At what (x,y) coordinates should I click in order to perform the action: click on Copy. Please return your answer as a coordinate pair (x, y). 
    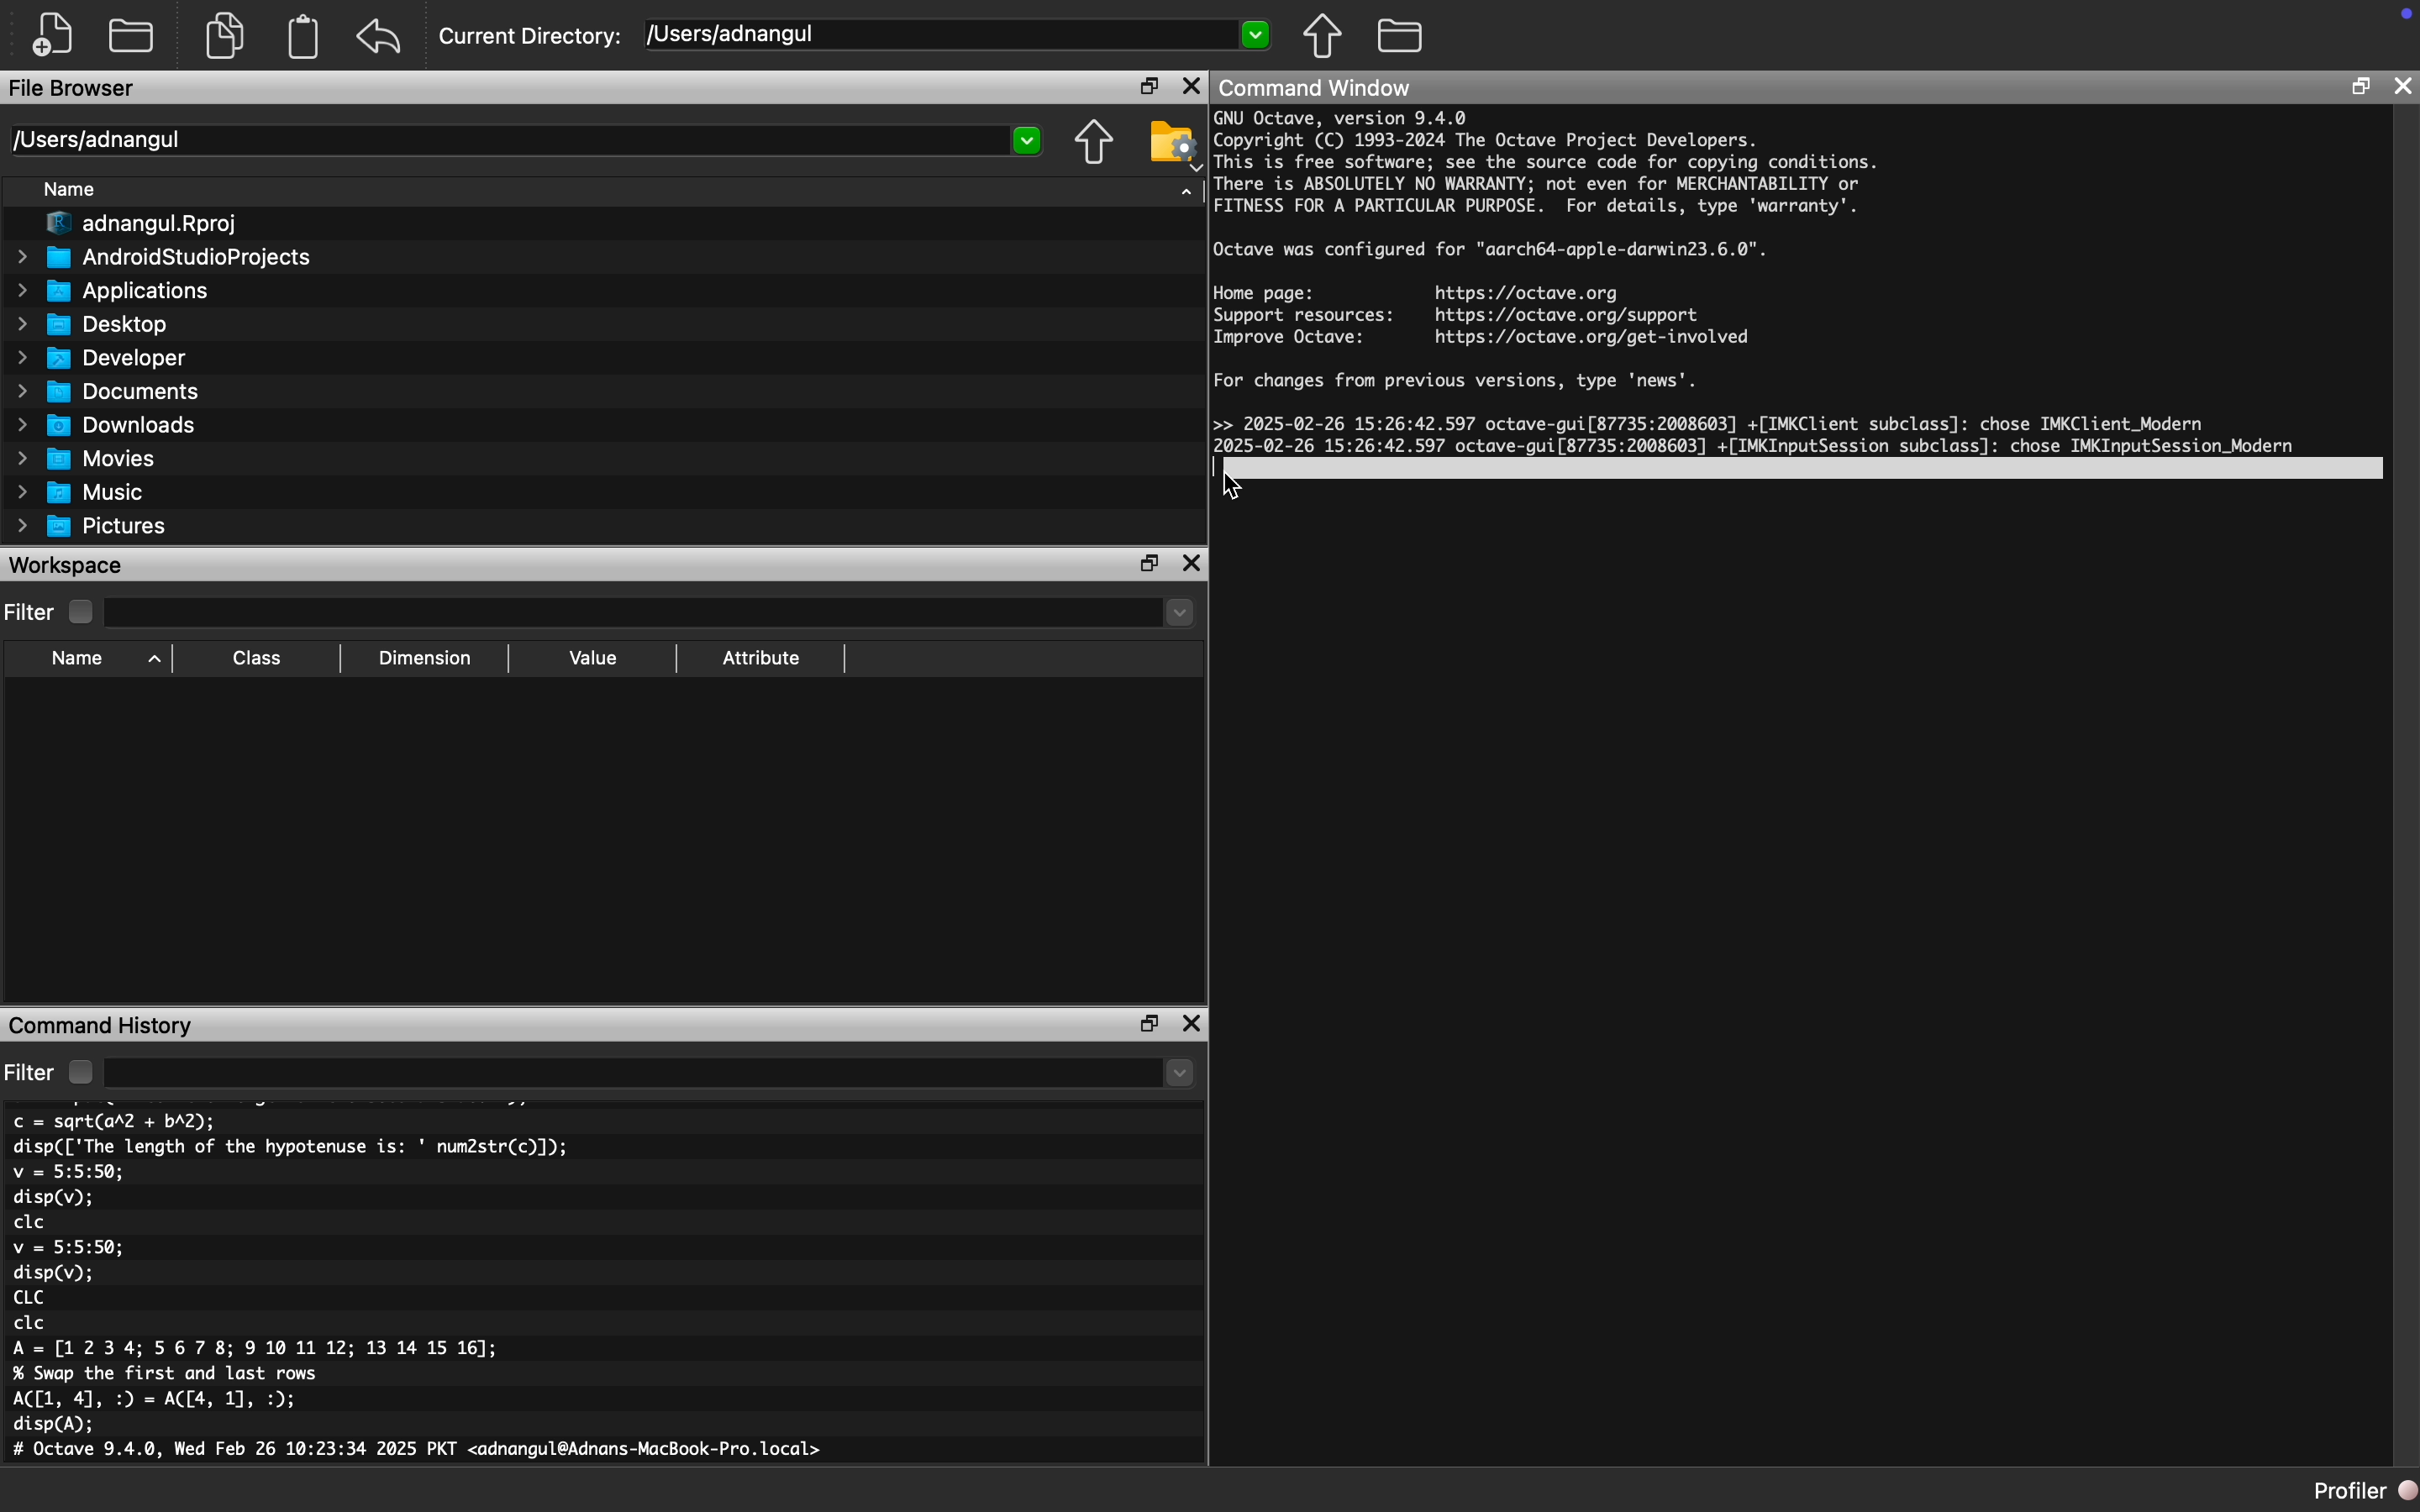
    Looking at the image, I should click on (230, 35).